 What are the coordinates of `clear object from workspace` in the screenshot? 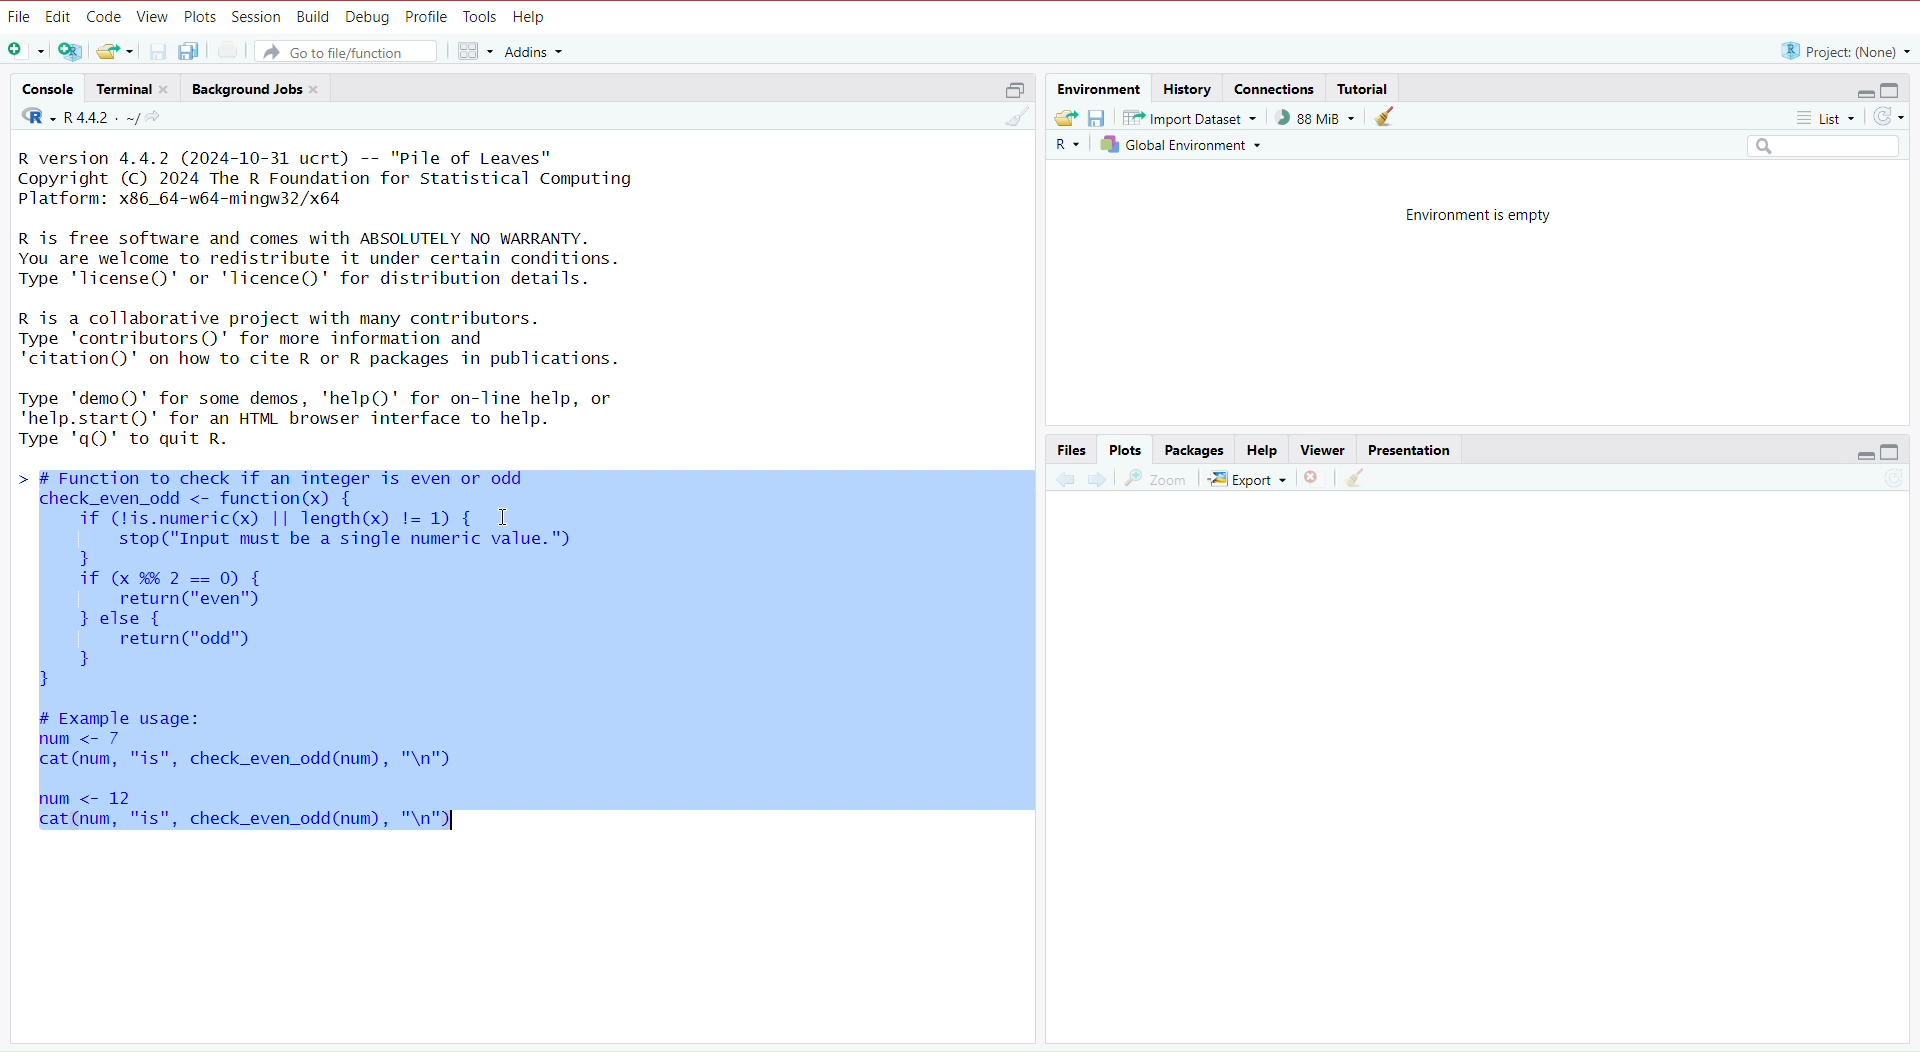 It's located at (1387, 119).